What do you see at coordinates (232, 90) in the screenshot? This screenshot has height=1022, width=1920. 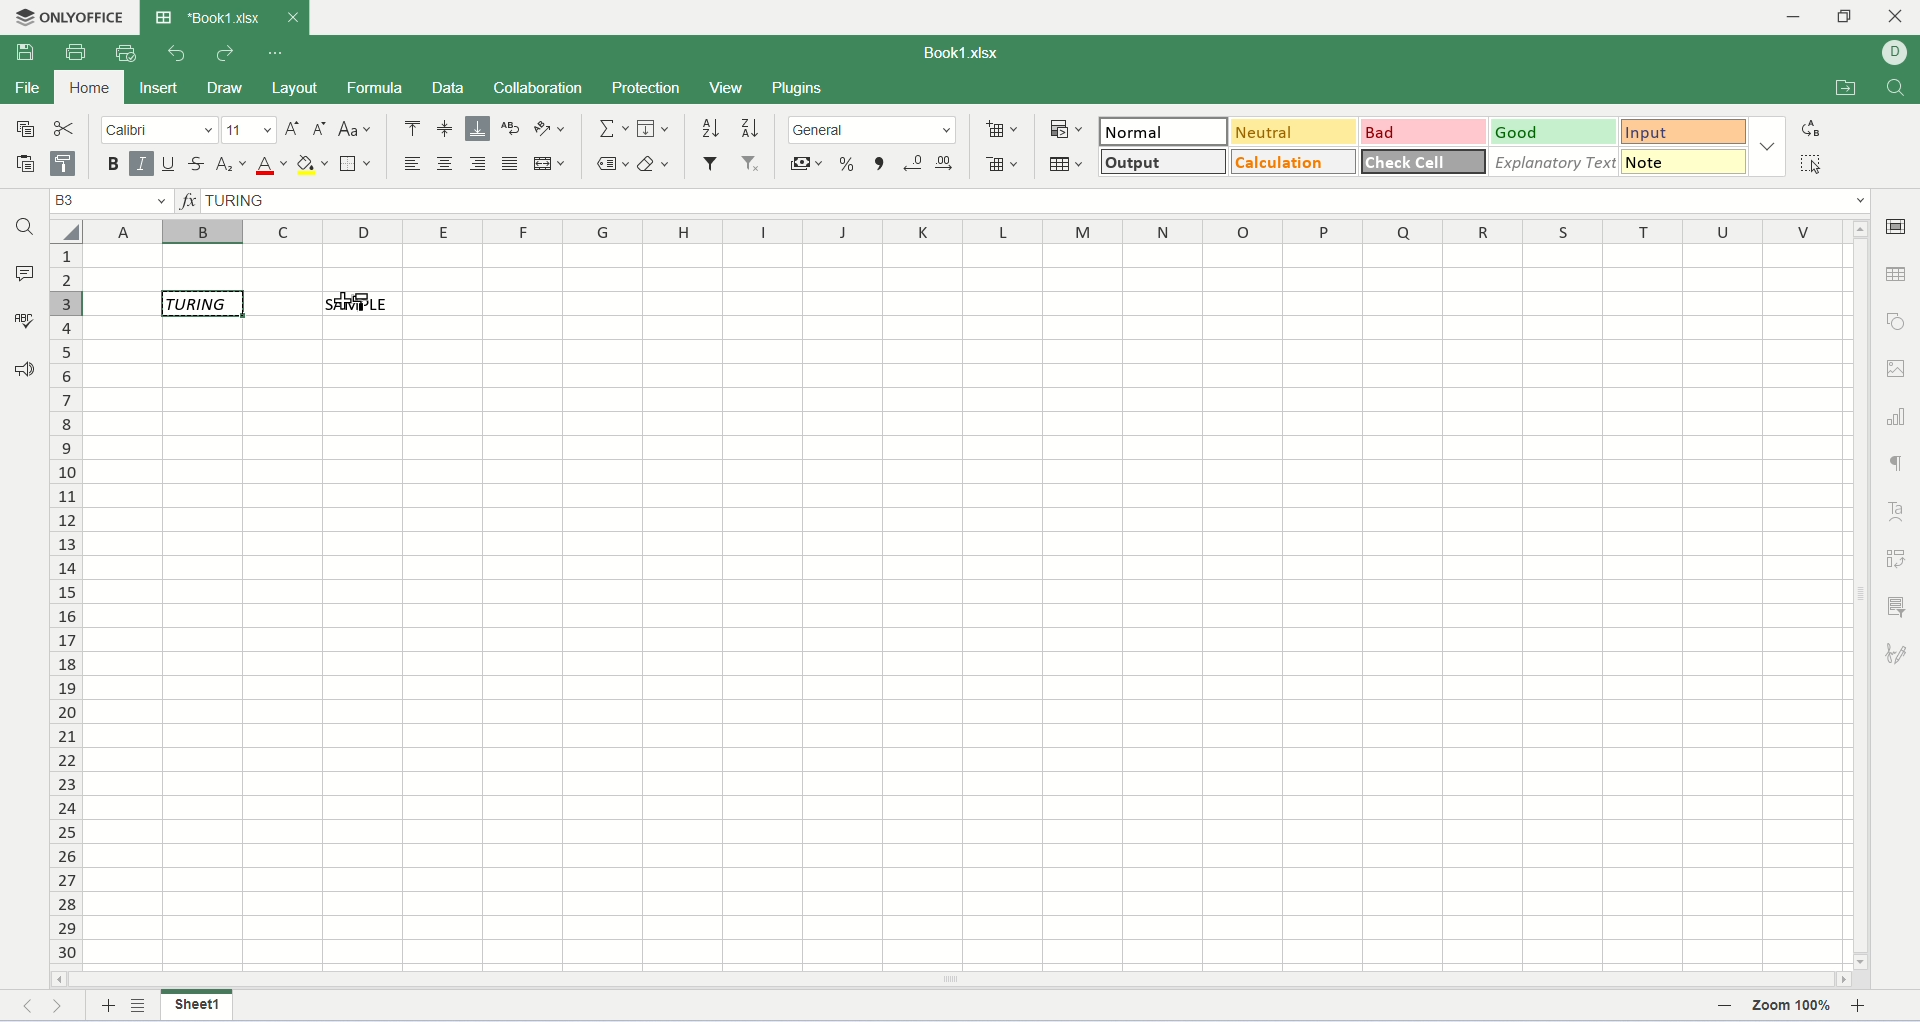 I see `draw` at bounding box center [232, 90].